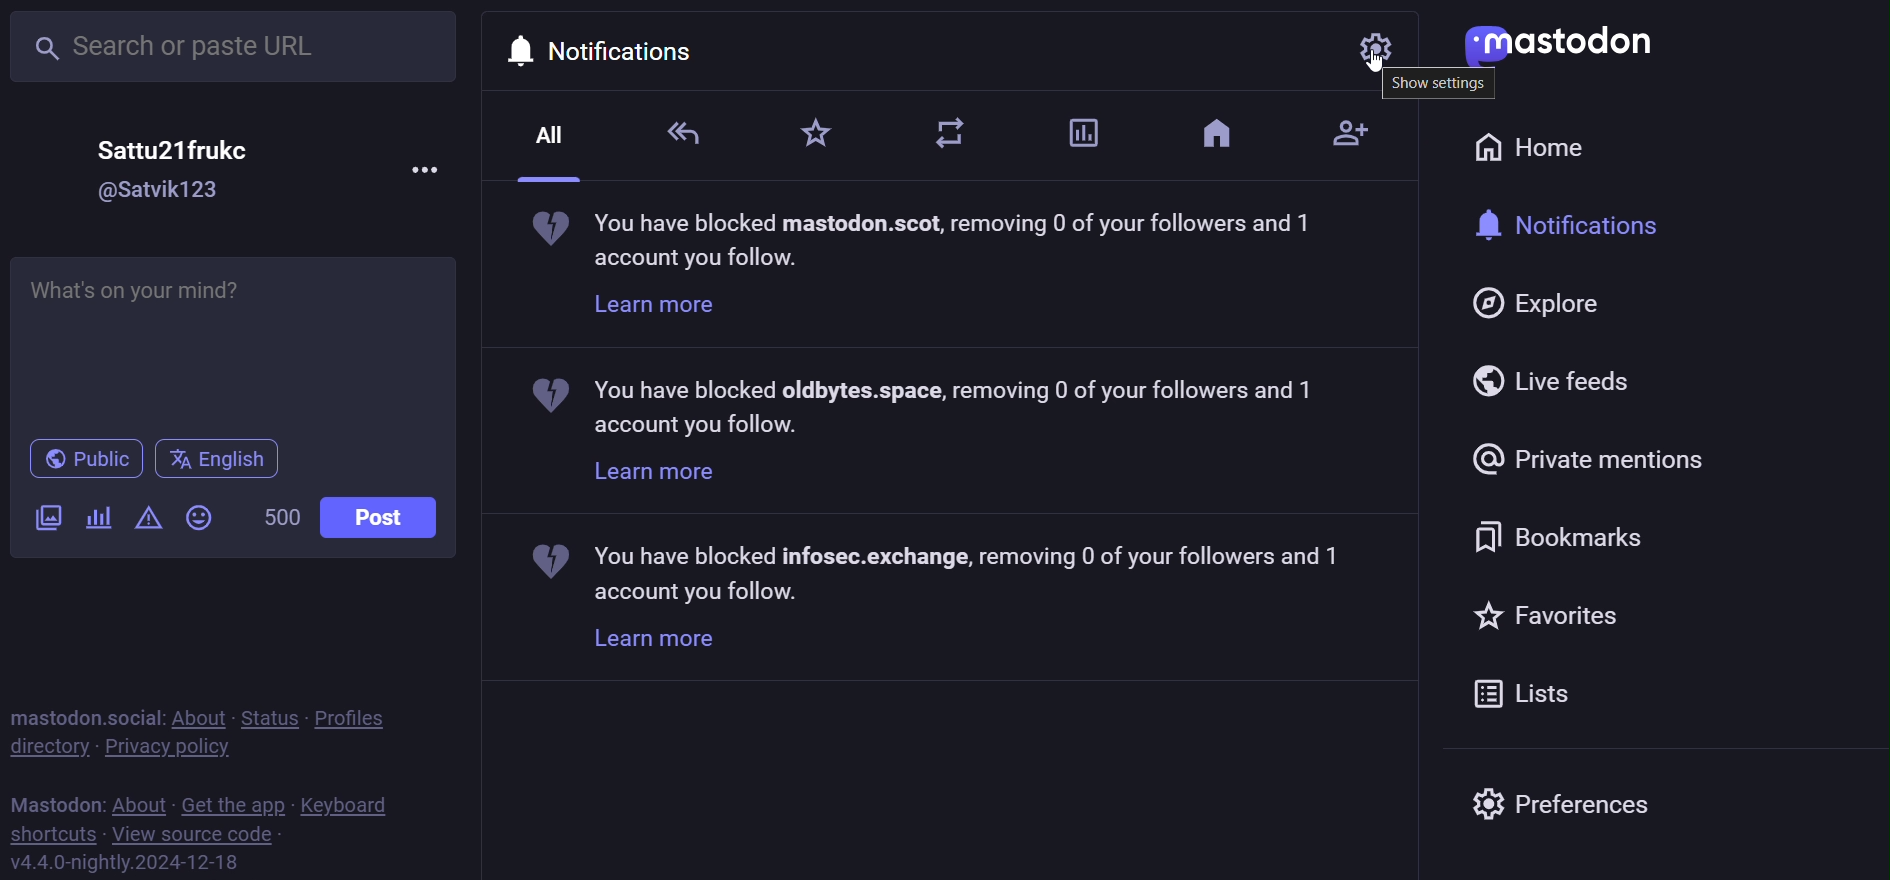 The width and height of the screenshot is (1890, 880). Describe the element at coordinates (1583, 226) in the screenshot. I see `notification` at that location.